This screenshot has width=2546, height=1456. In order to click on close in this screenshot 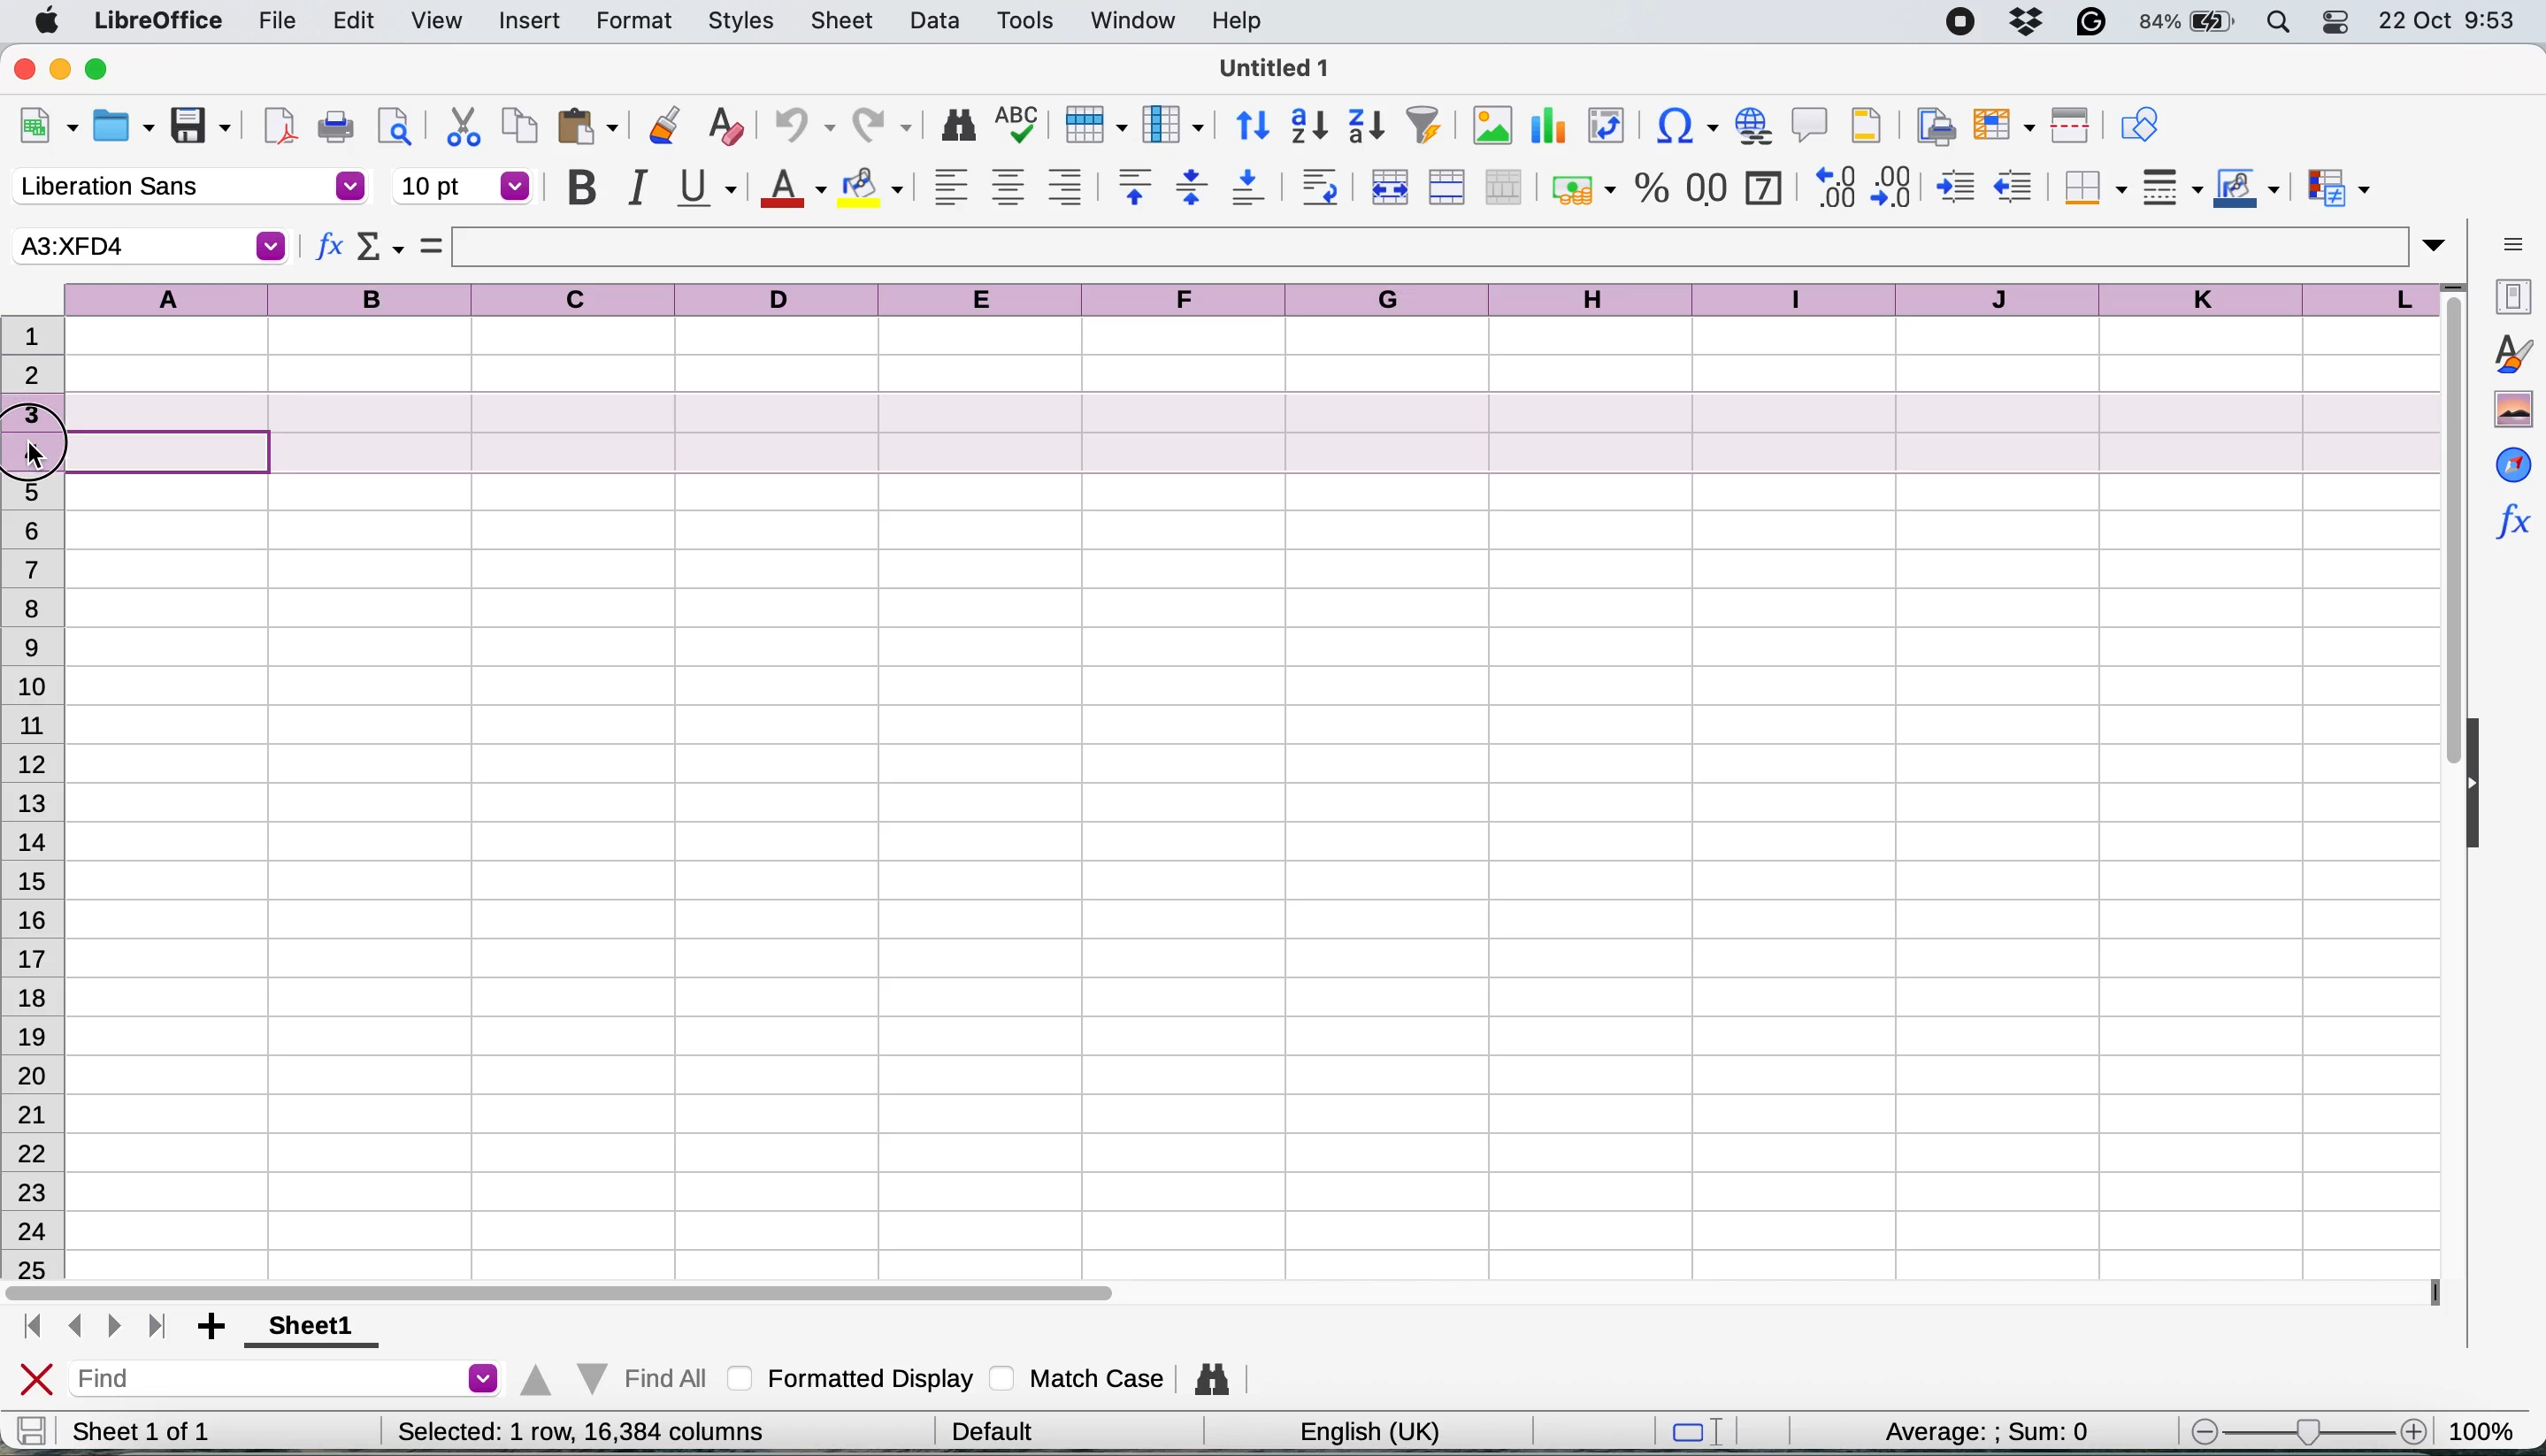, I will do `click(24, 67)`.